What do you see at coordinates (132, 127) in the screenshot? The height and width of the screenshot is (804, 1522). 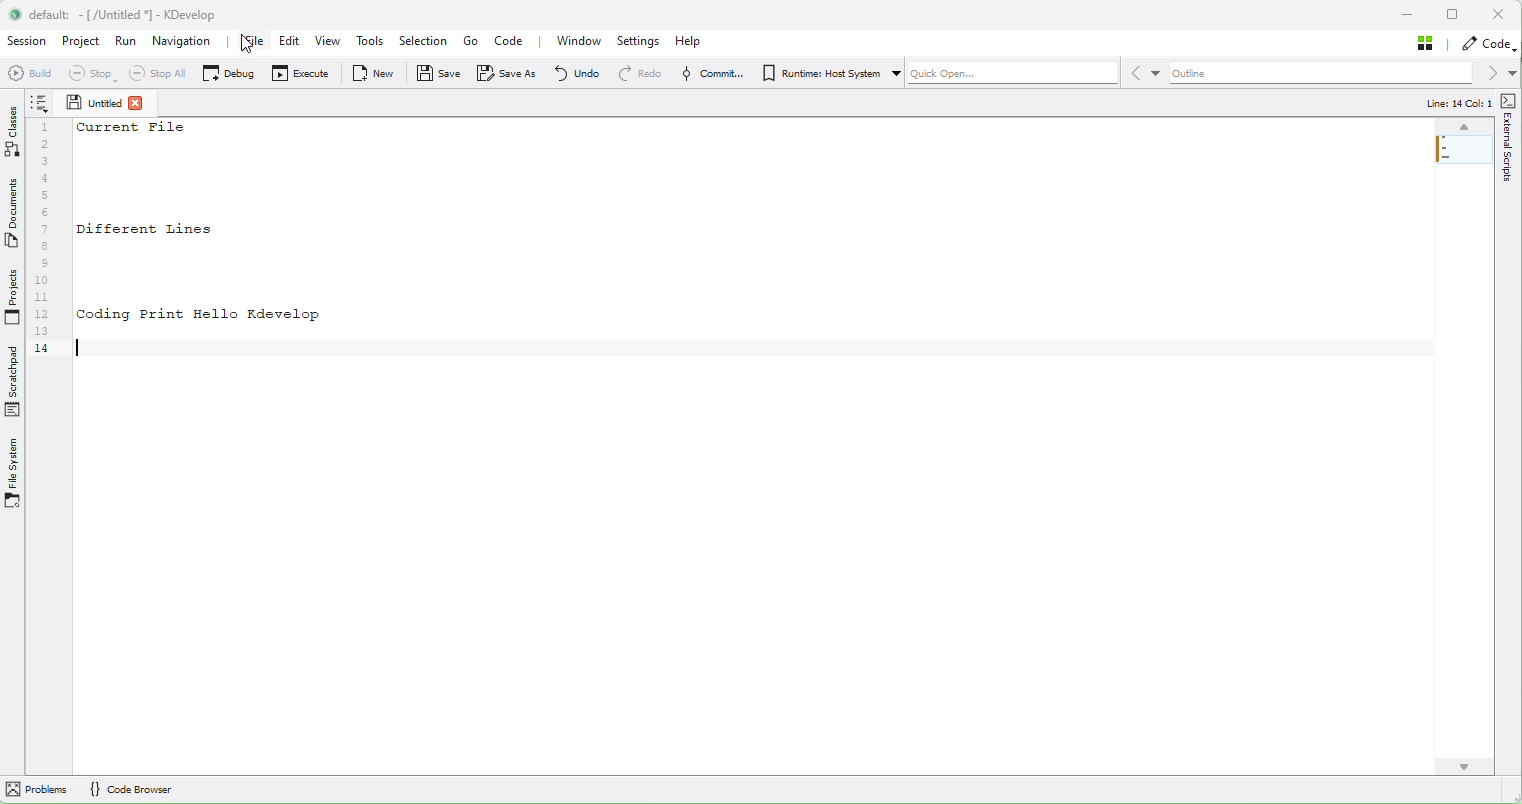 I see `Current File` at bounding box center [132, 127].